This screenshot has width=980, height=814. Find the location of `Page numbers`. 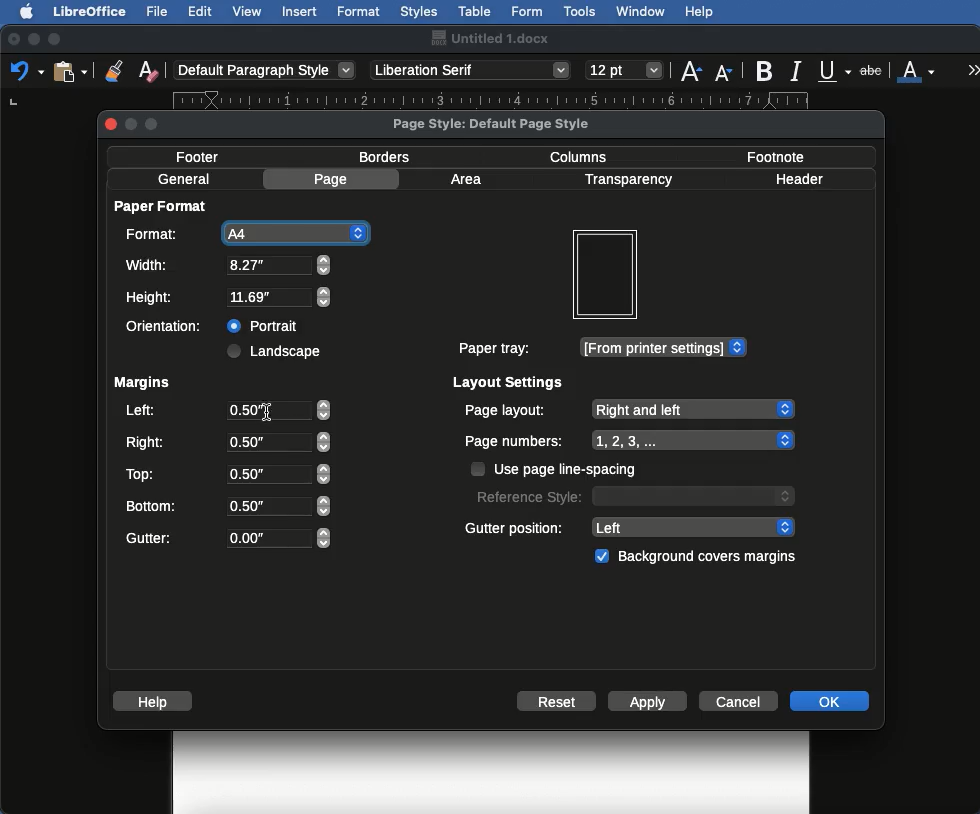

Page numbers is located at coordinates (630, 441).